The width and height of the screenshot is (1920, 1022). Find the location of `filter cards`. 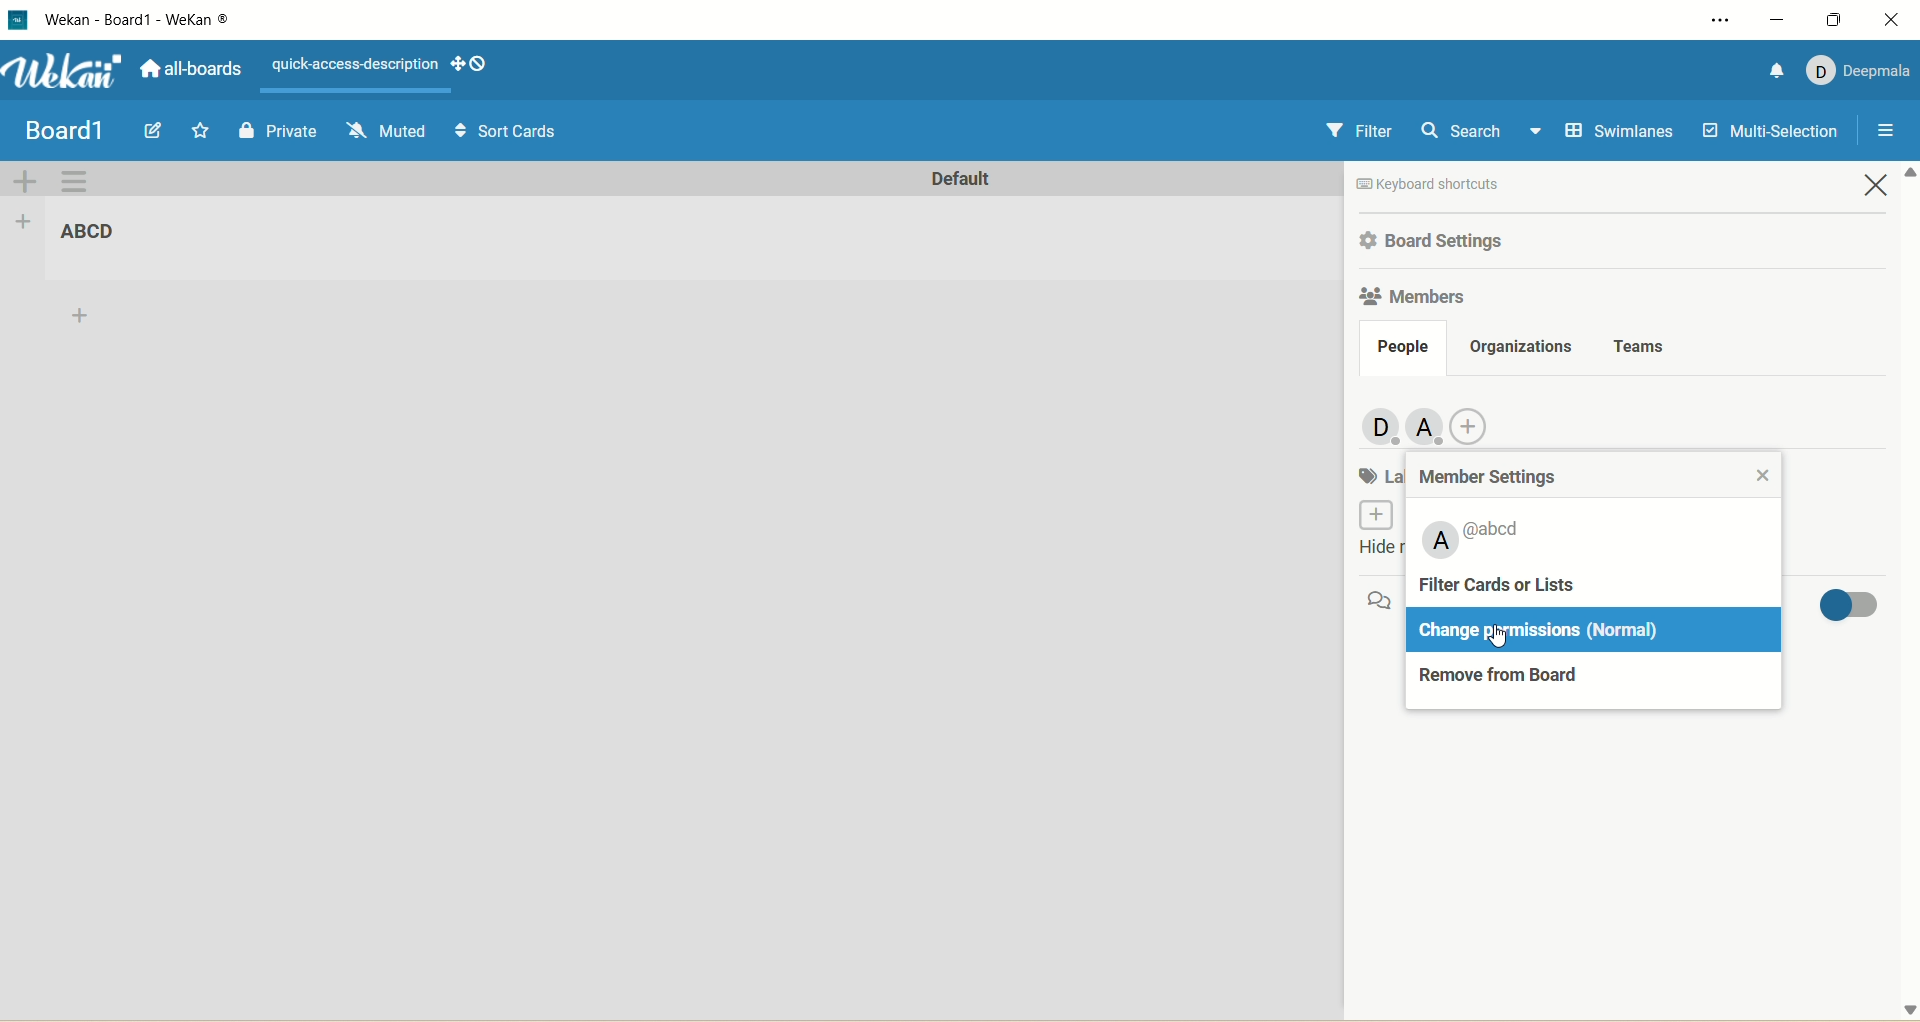

filter cards is located at coordinates (1559, 587).